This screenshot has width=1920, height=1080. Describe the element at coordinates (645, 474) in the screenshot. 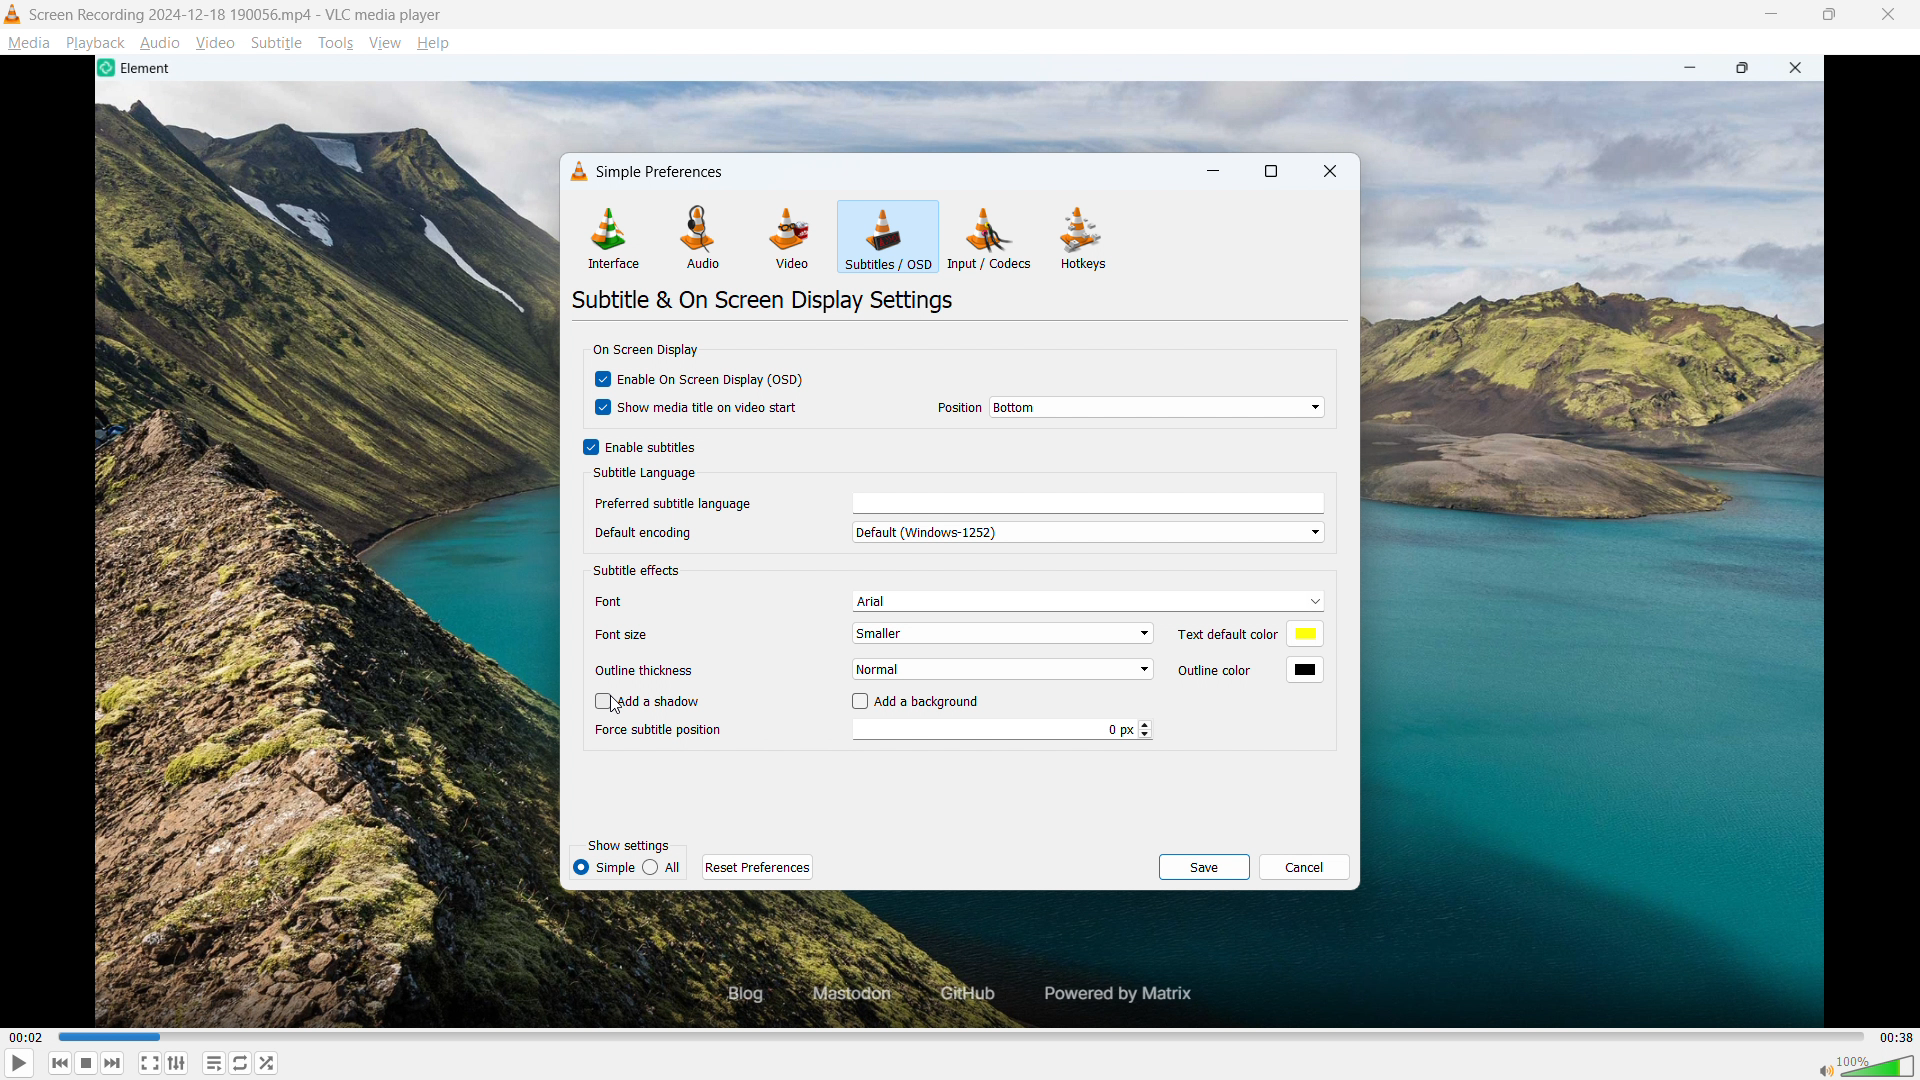

I see `Subtitle language ` at that location.